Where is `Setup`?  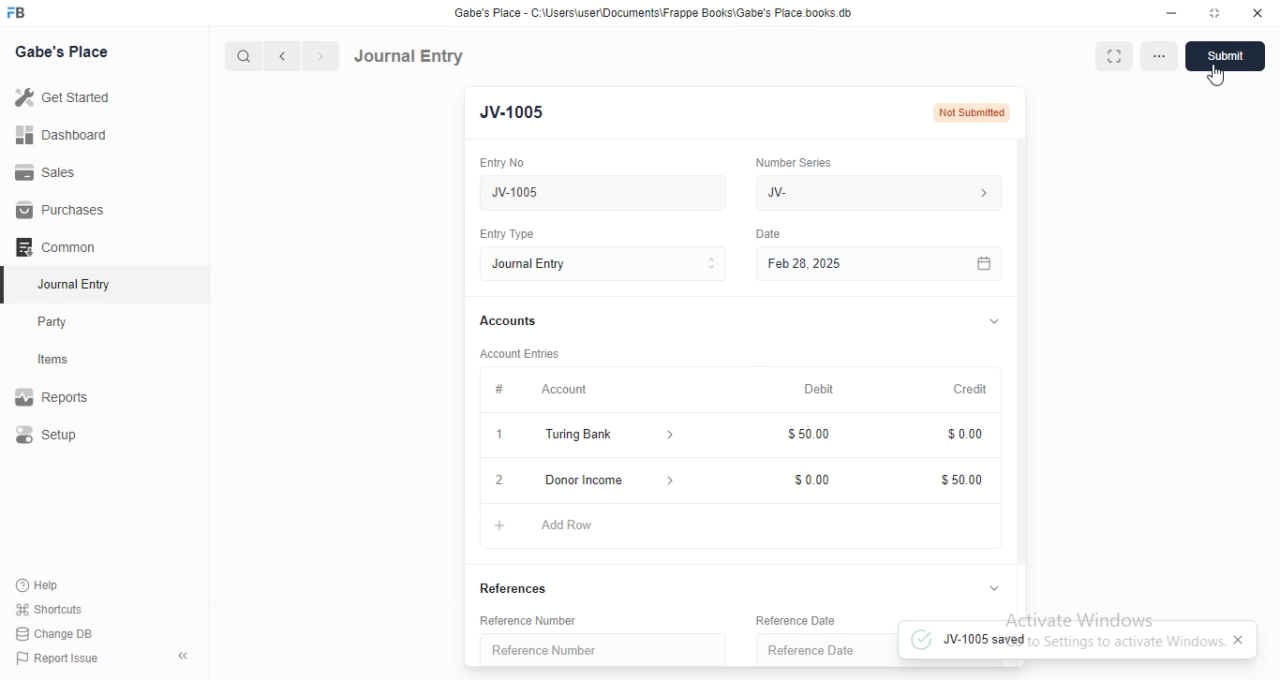
Setup is located at coordinates (66, 436).